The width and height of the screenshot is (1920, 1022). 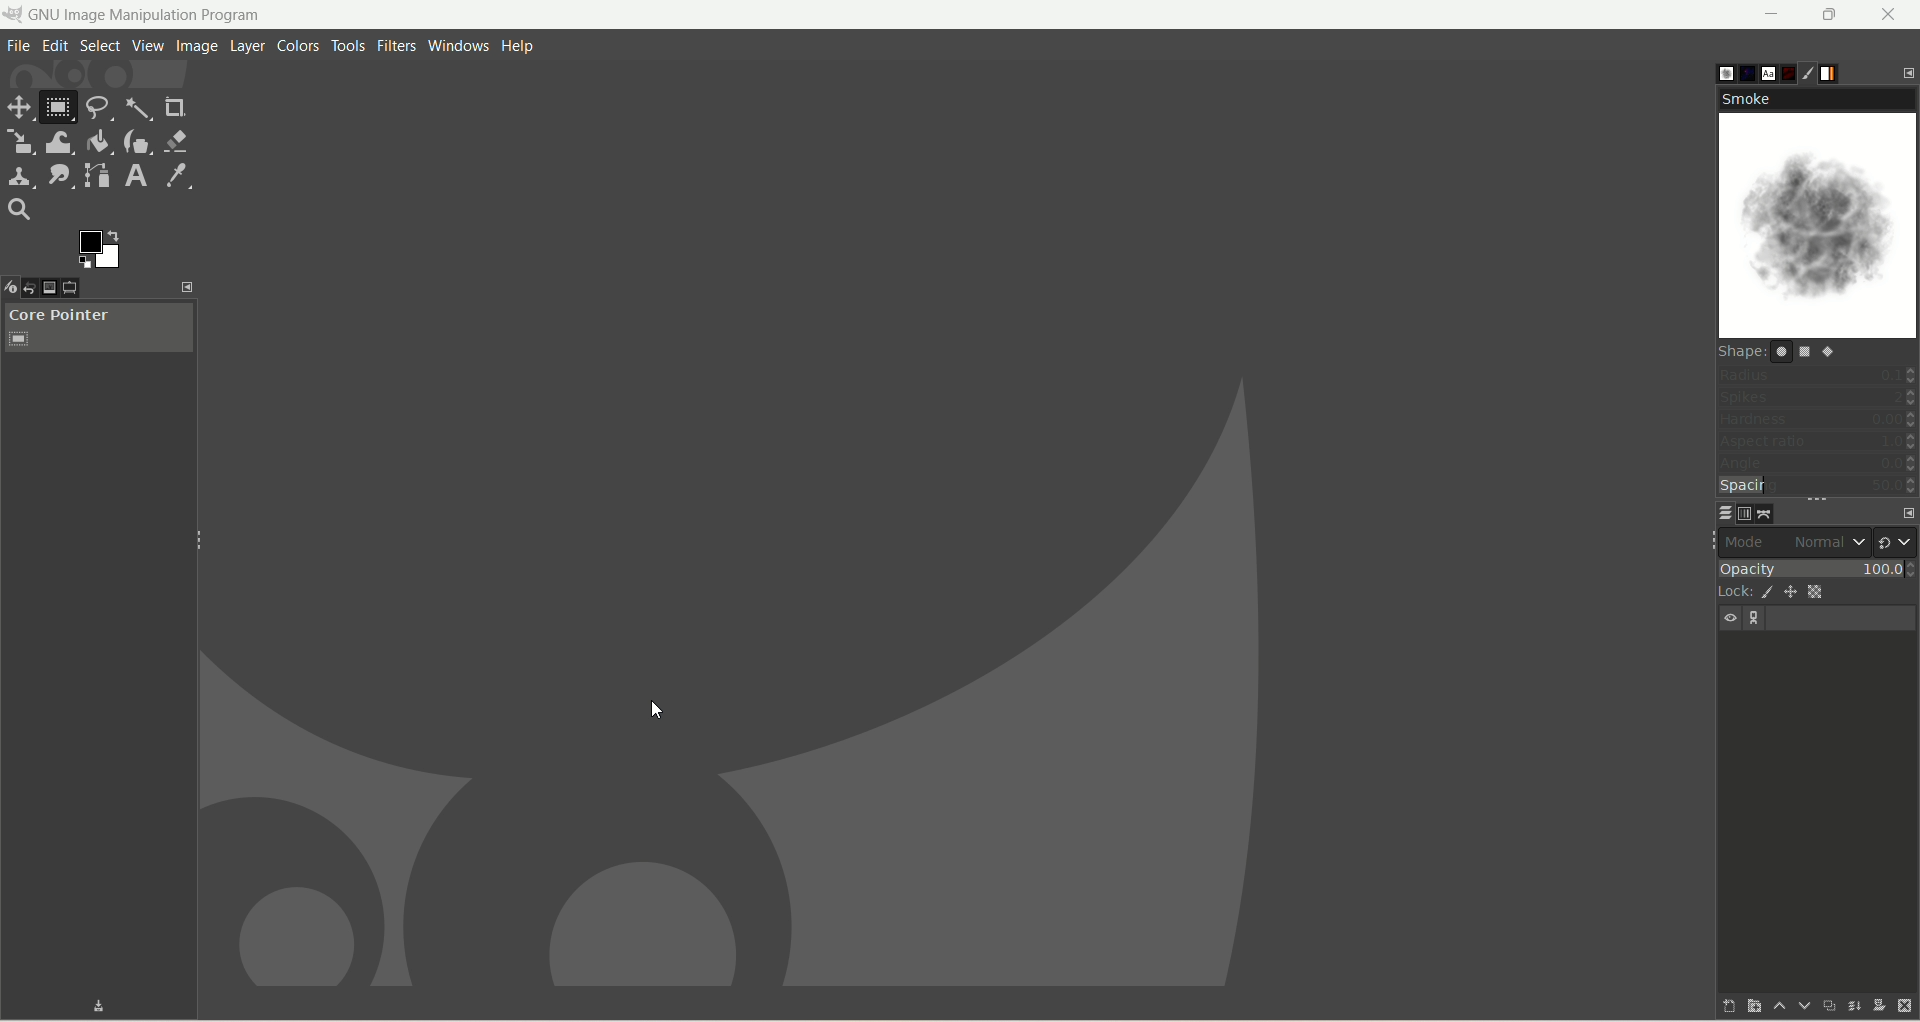 What do you see at coordinates (1773, 14) in the screenshot?
I see `minimize` at bounding box center [1773, 14].